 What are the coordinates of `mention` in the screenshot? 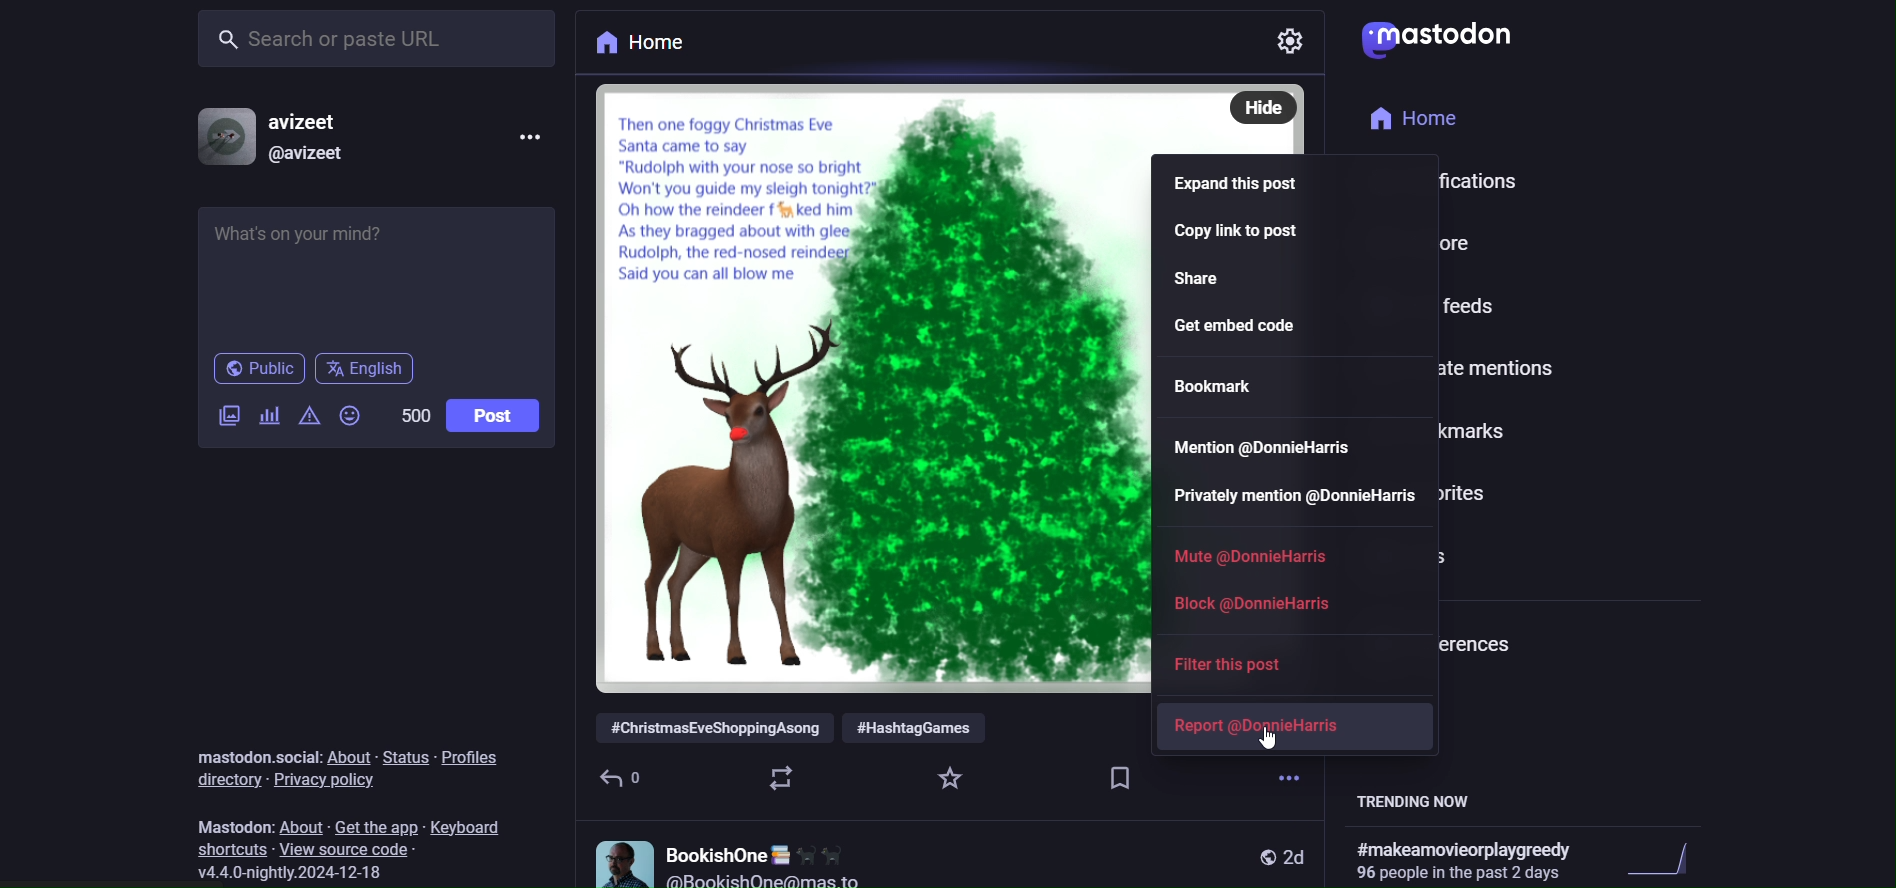 It's located at (1270, 447).